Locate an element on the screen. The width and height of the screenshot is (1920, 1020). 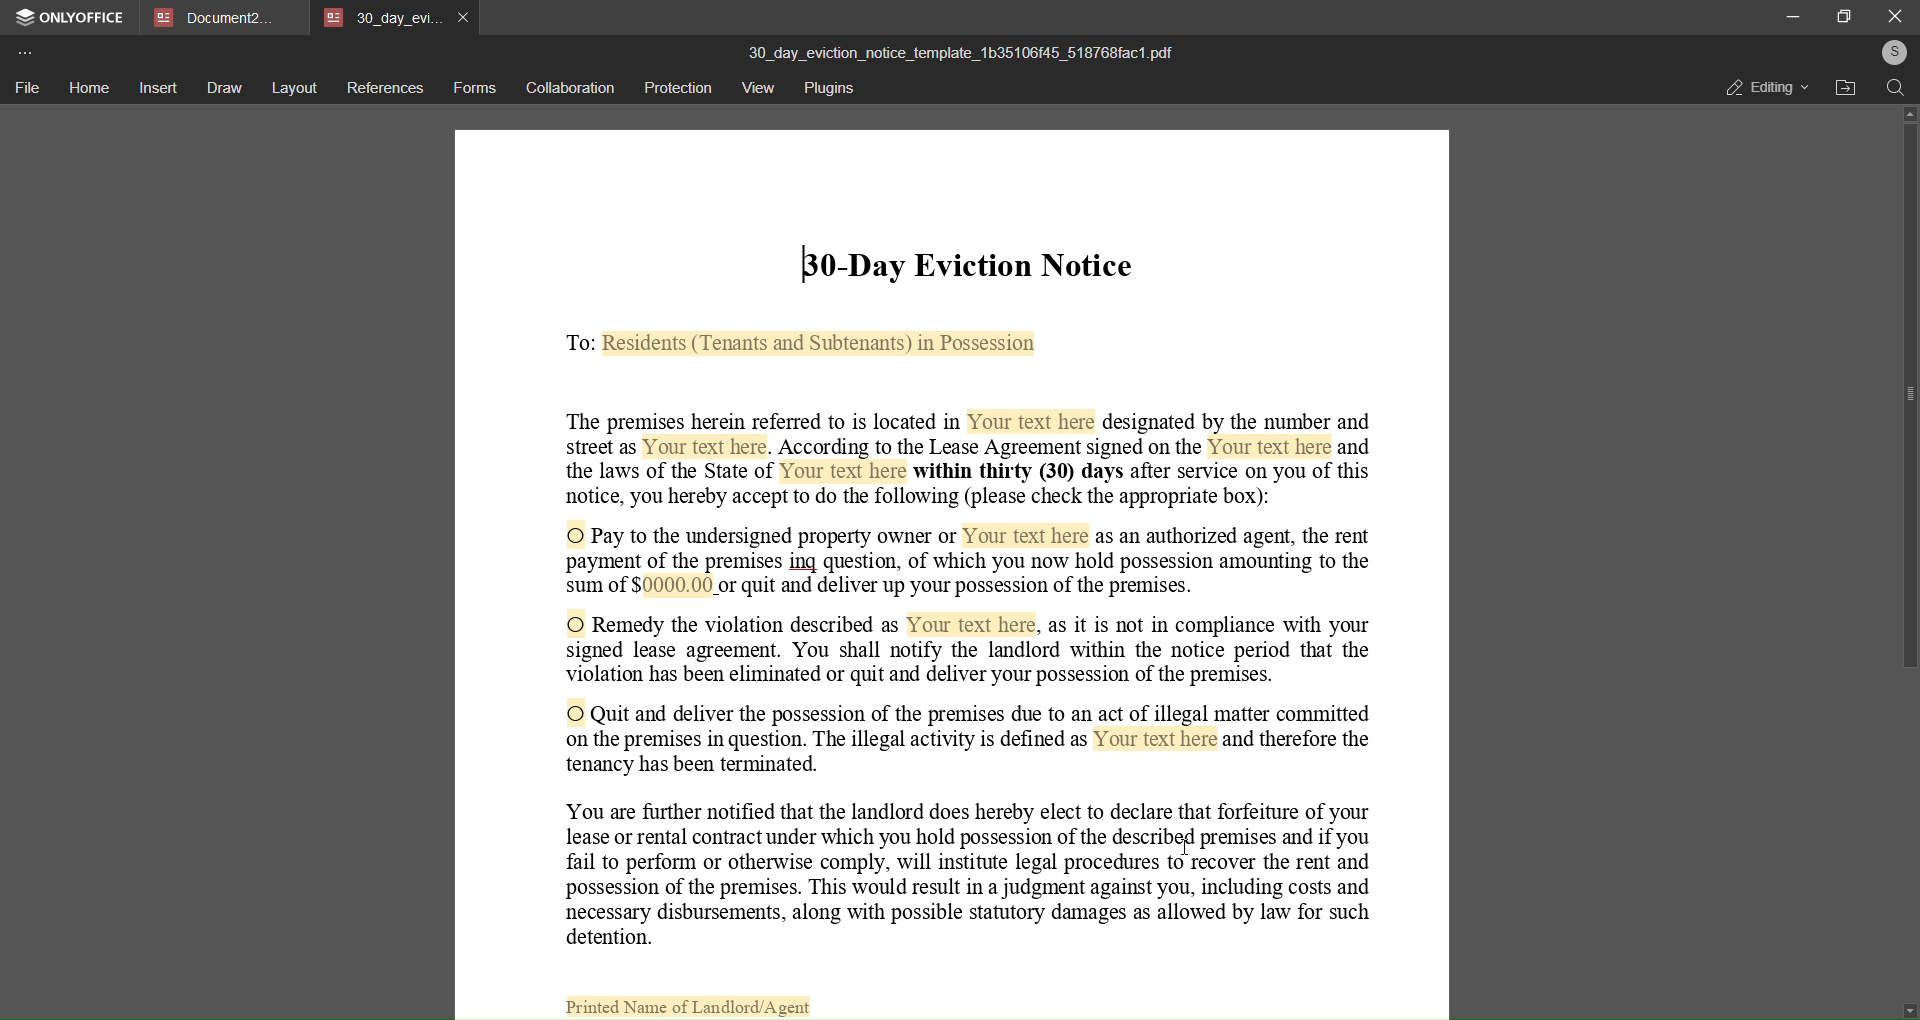
plugins is located at coordinates (832, 86).